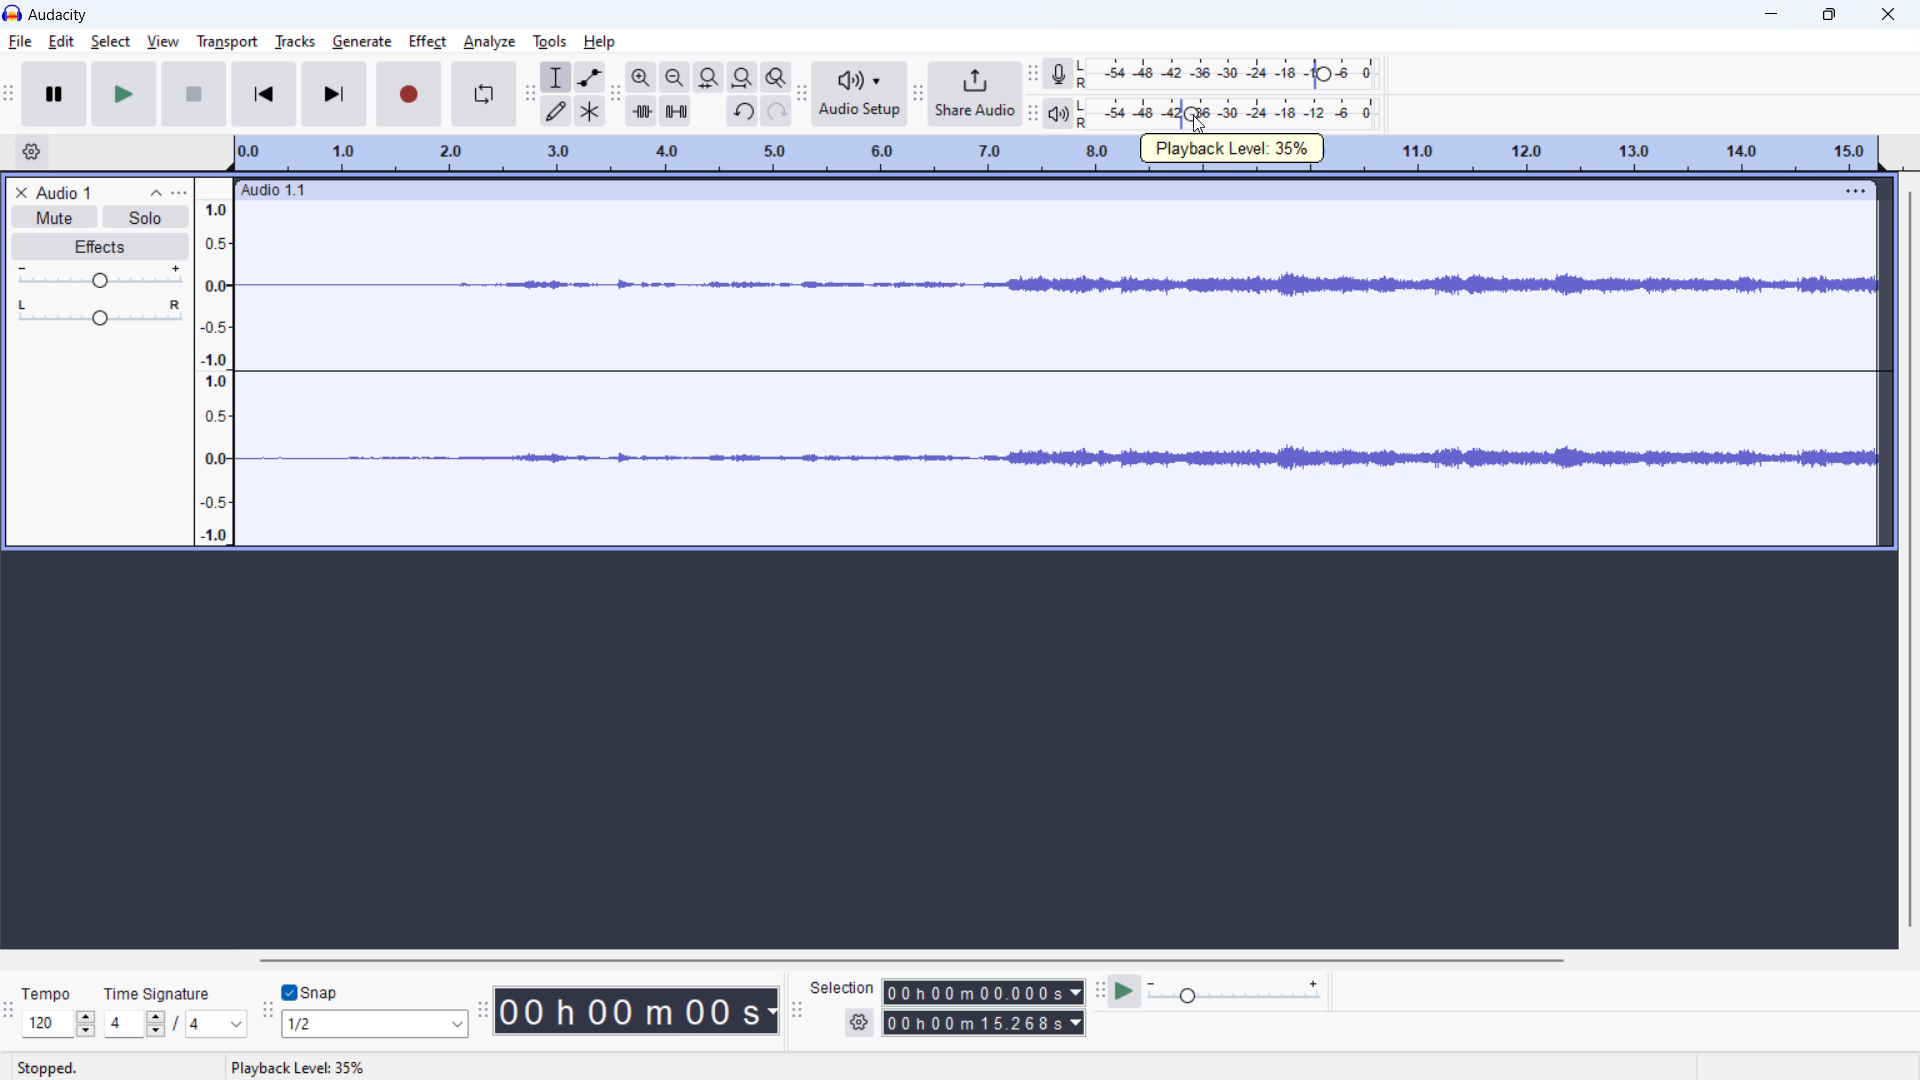 The width and height of the screenshot is (1920, 1080). What do you see at coordinates (1059, 112) in the screenshot?
I see `playback meter` at bounding box center [1059, 112].